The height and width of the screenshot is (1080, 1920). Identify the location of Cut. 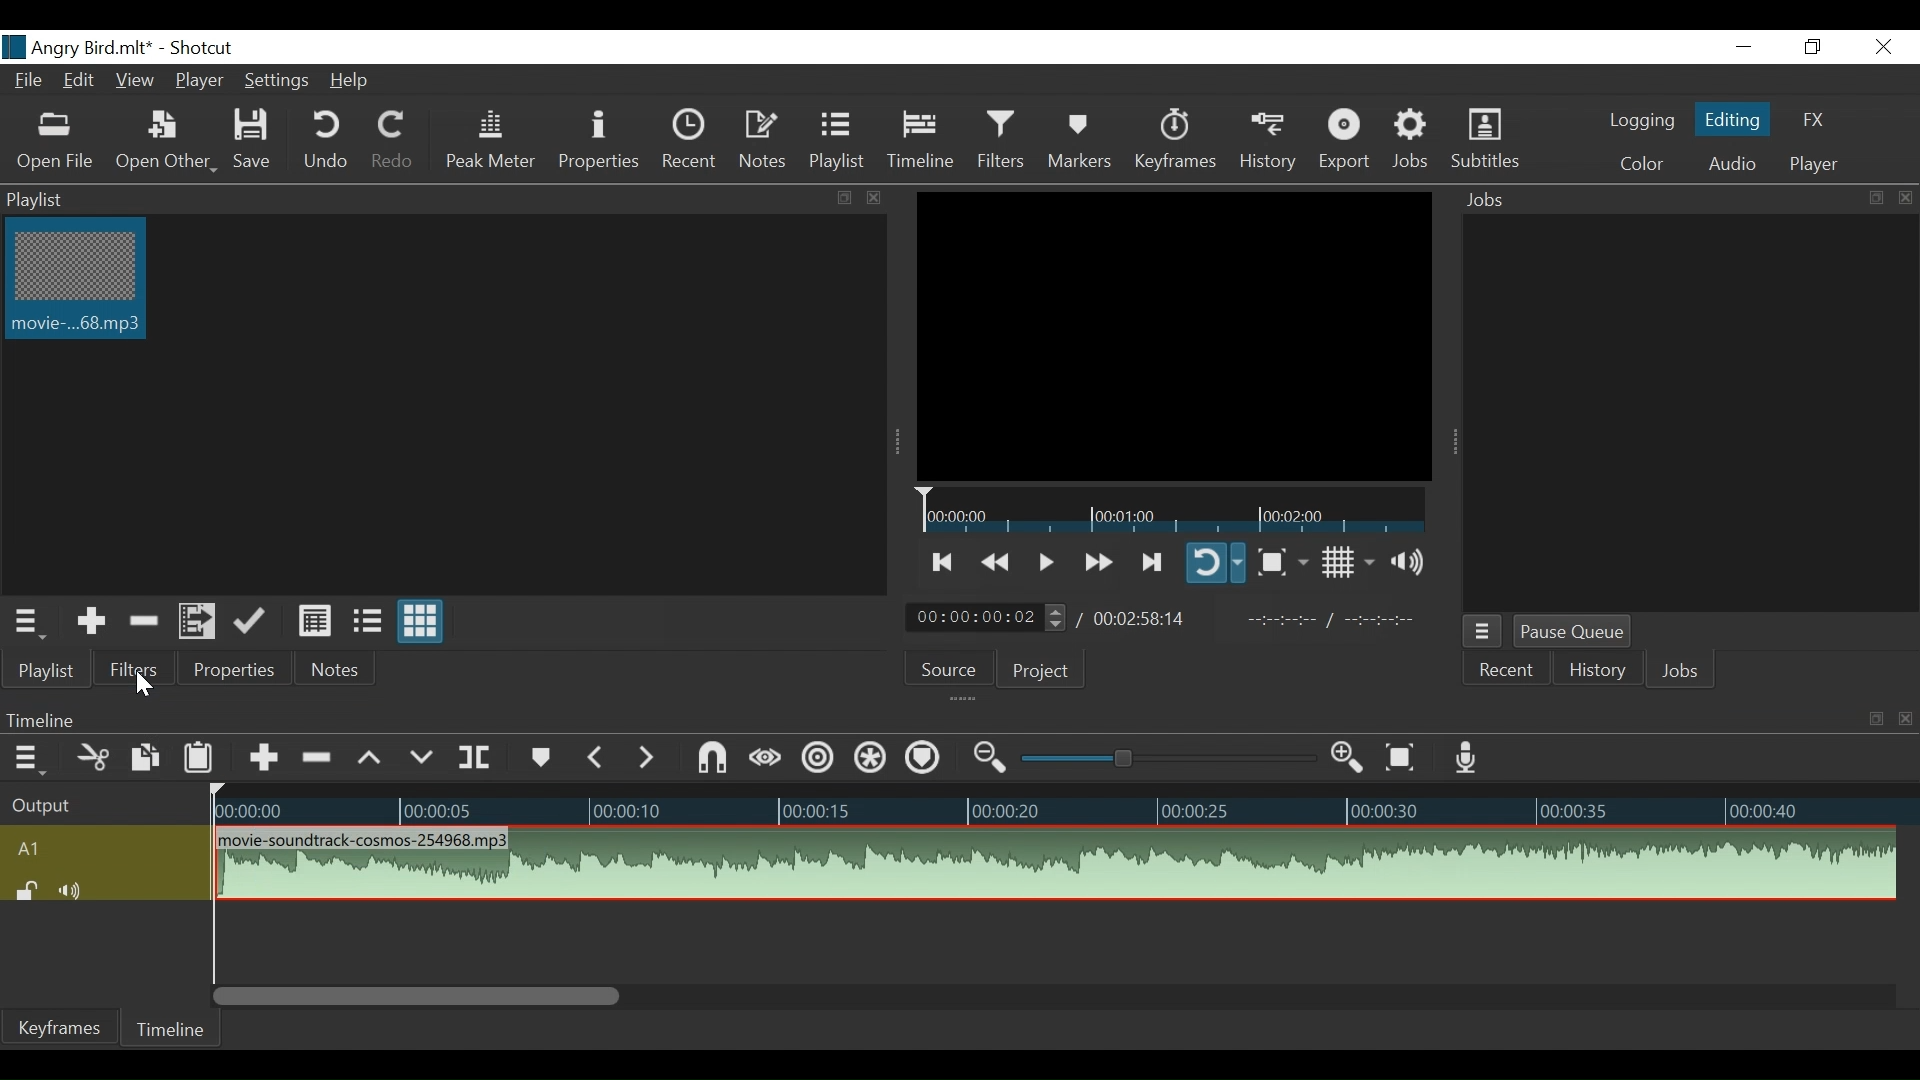
(89, 756).